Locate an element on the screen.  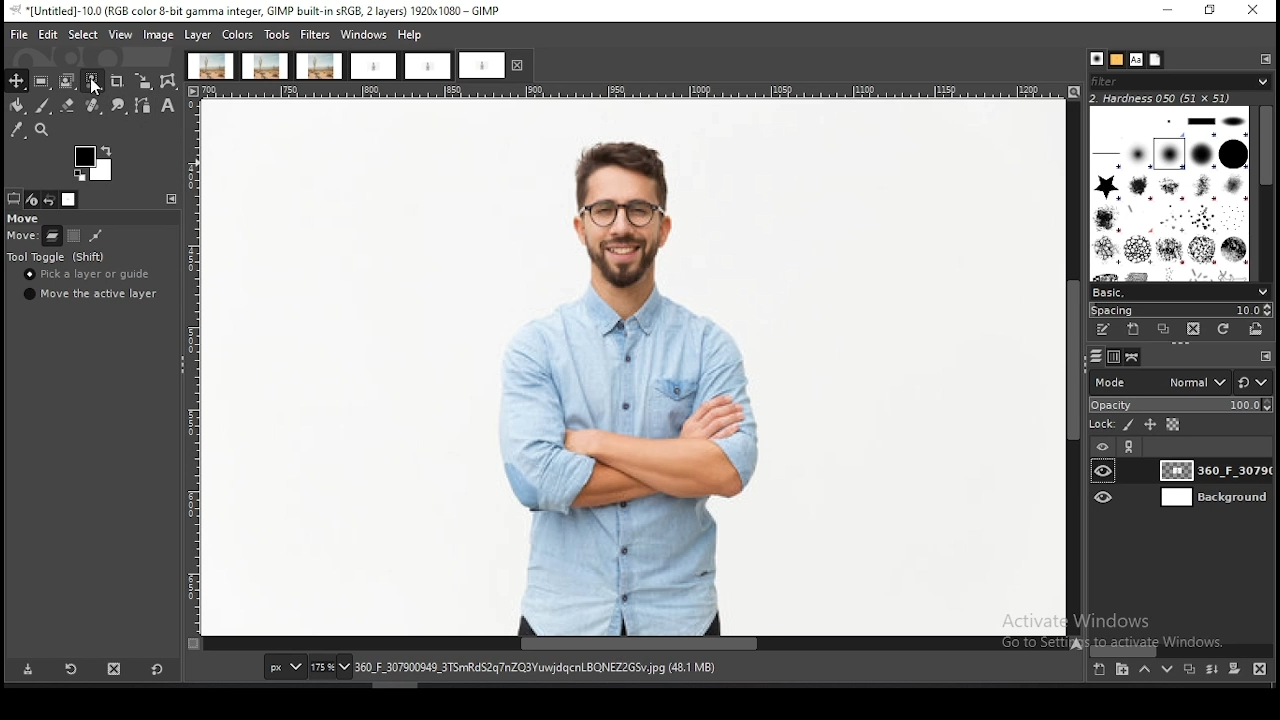
project tab is located at coordinates (495, 65).